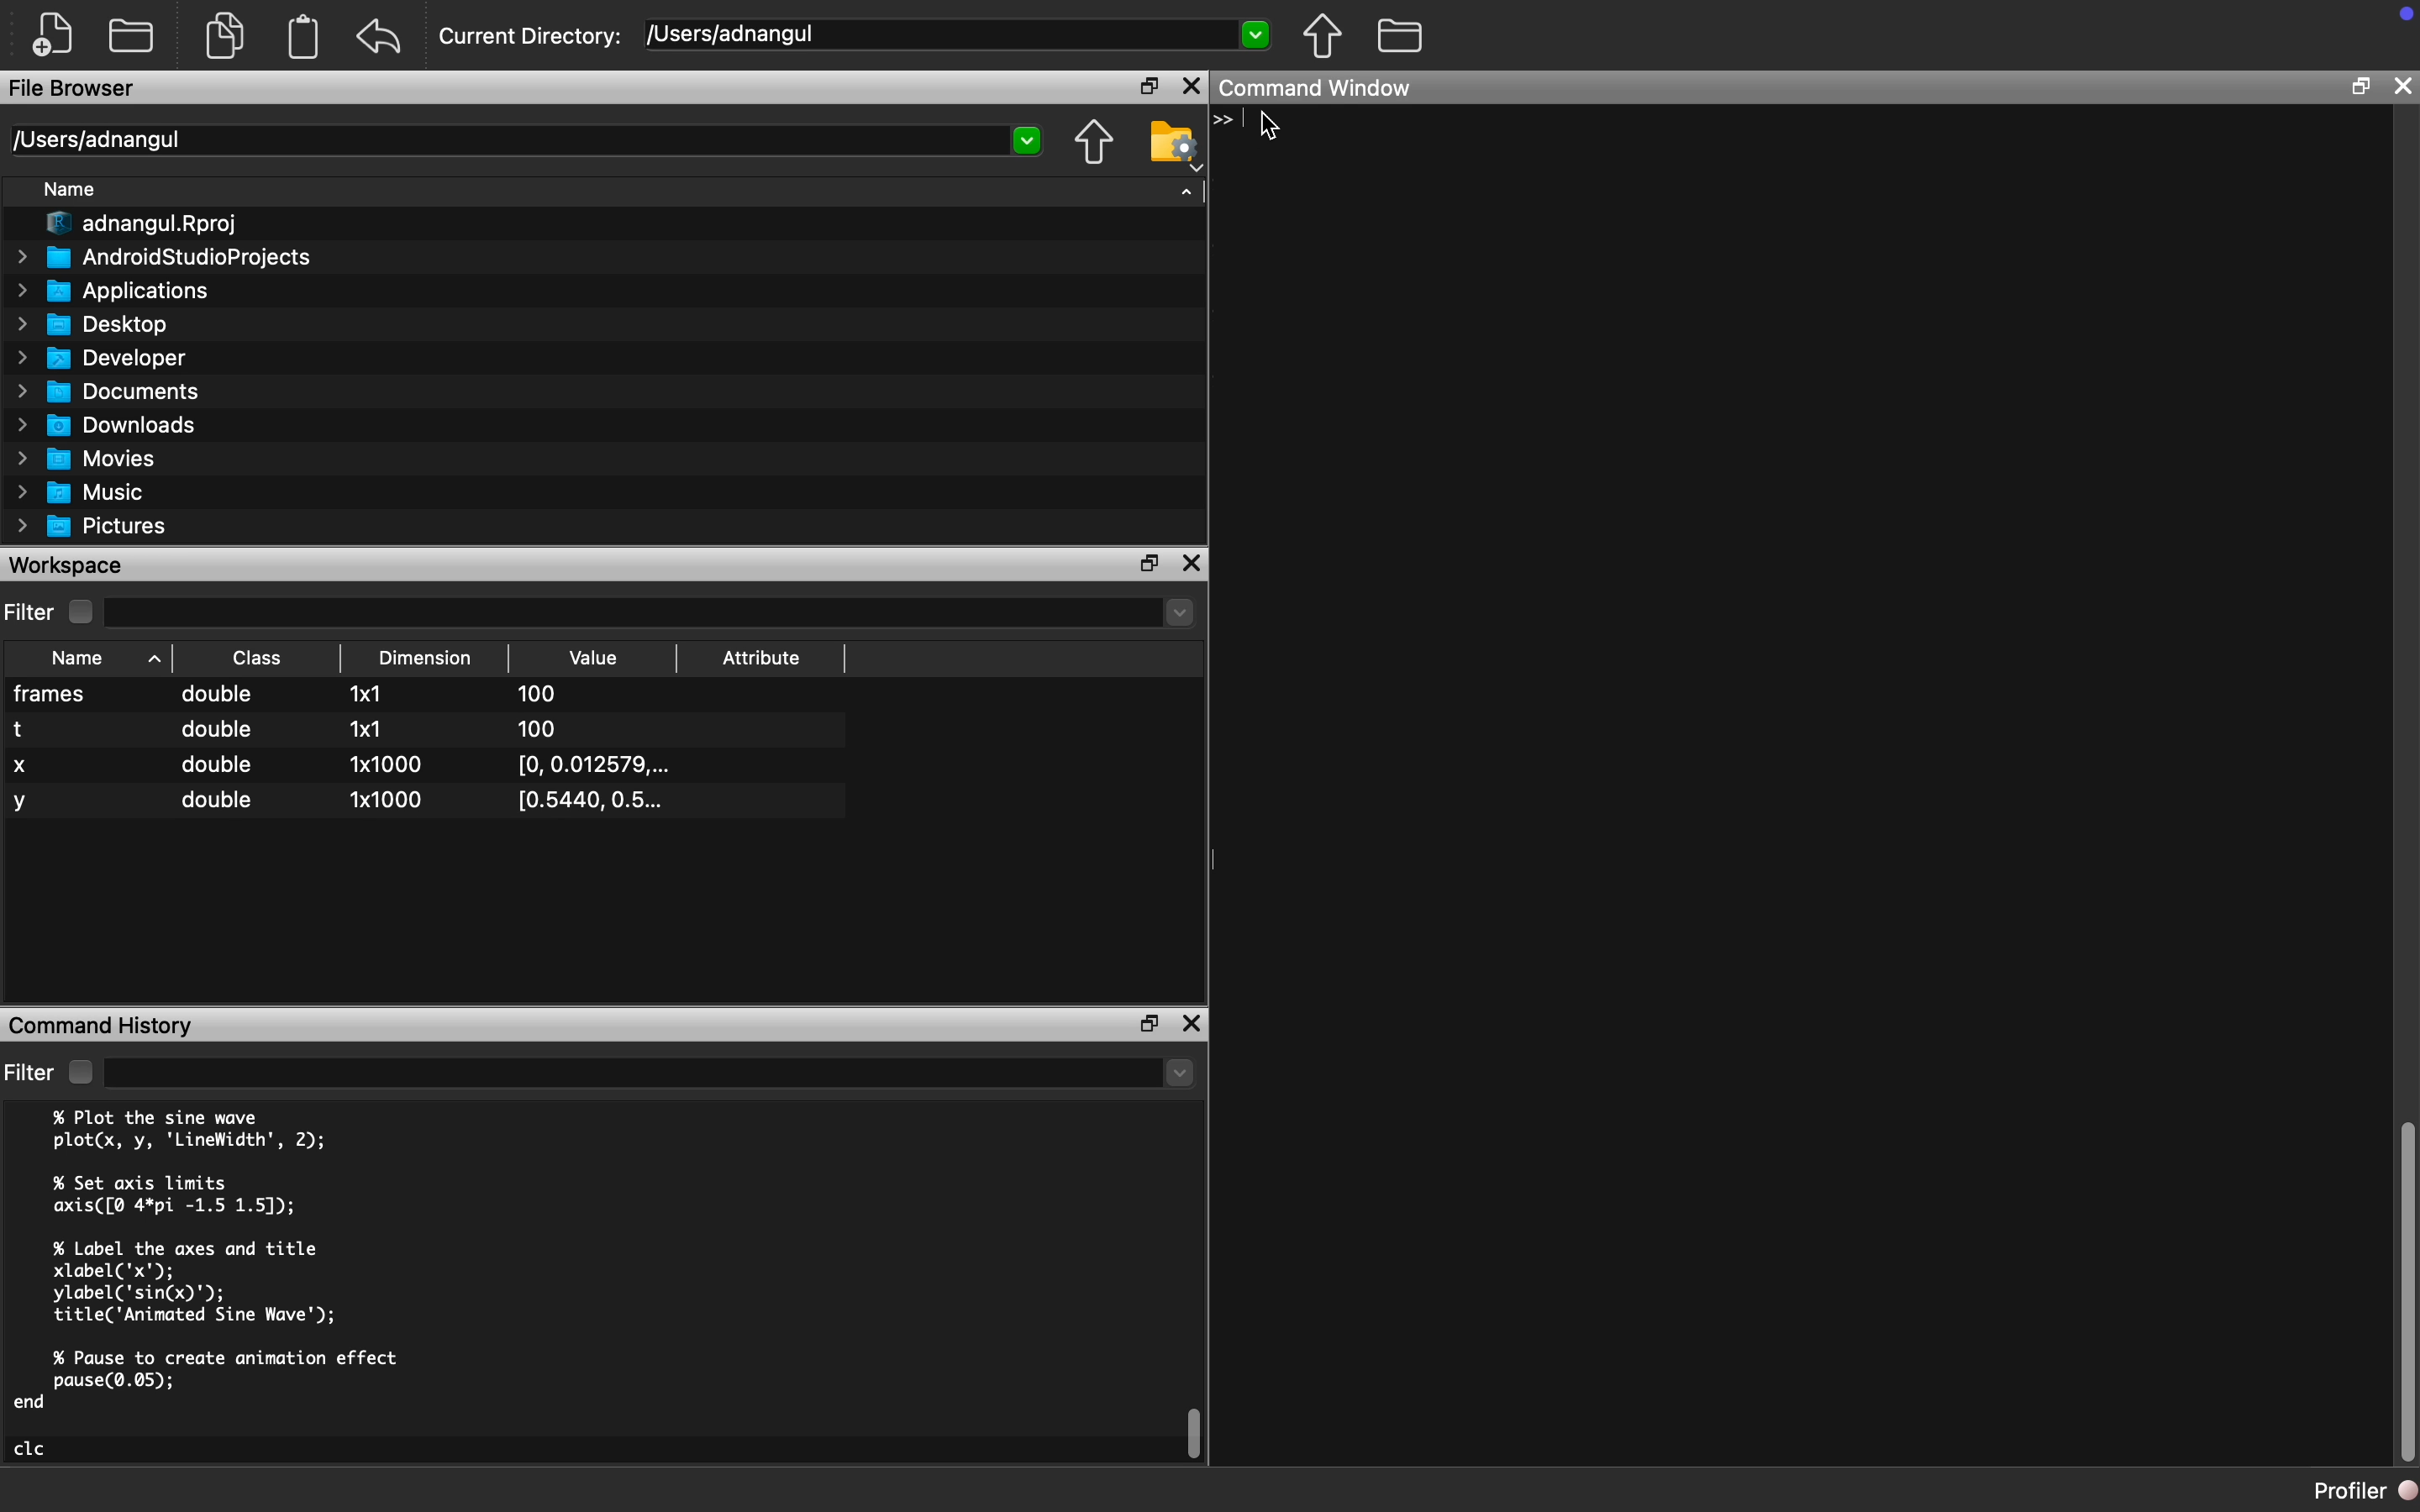  What do you see at coordinates (762, 658) in the screenshot?
I see `Attribute` at bounding box center [762, 658].